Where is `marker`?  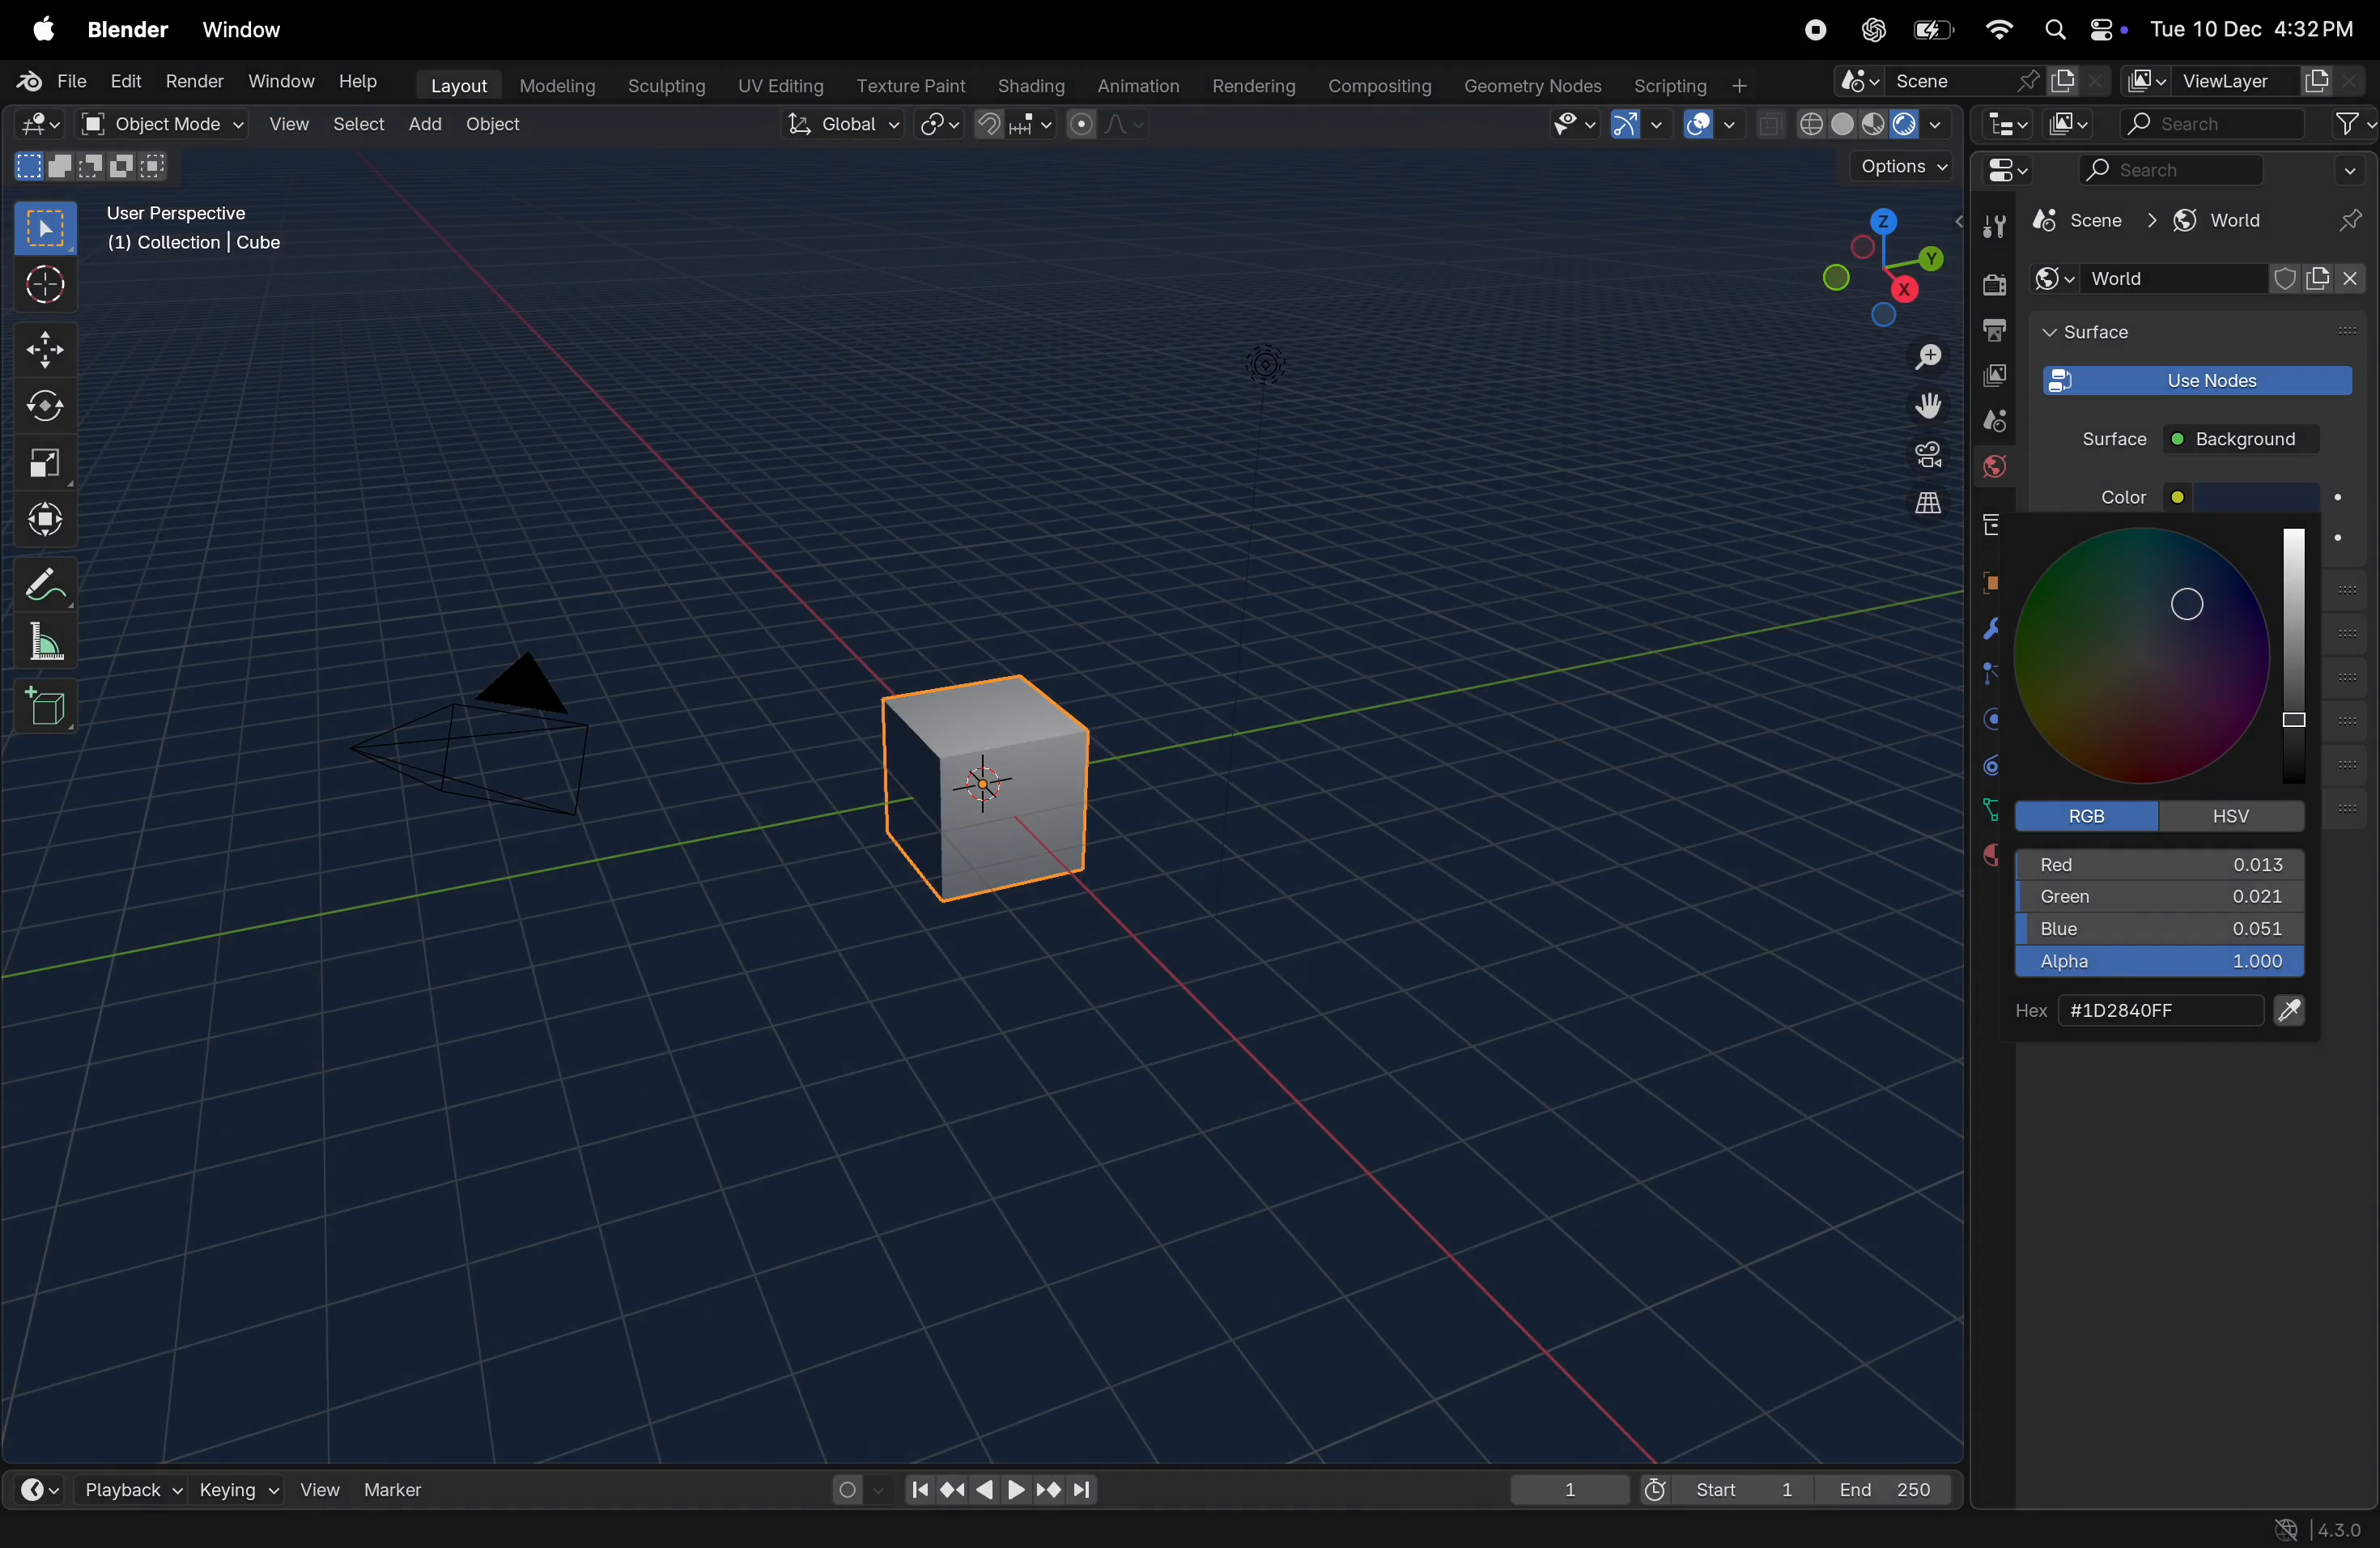 marker is located at coordinates (404, 1488).